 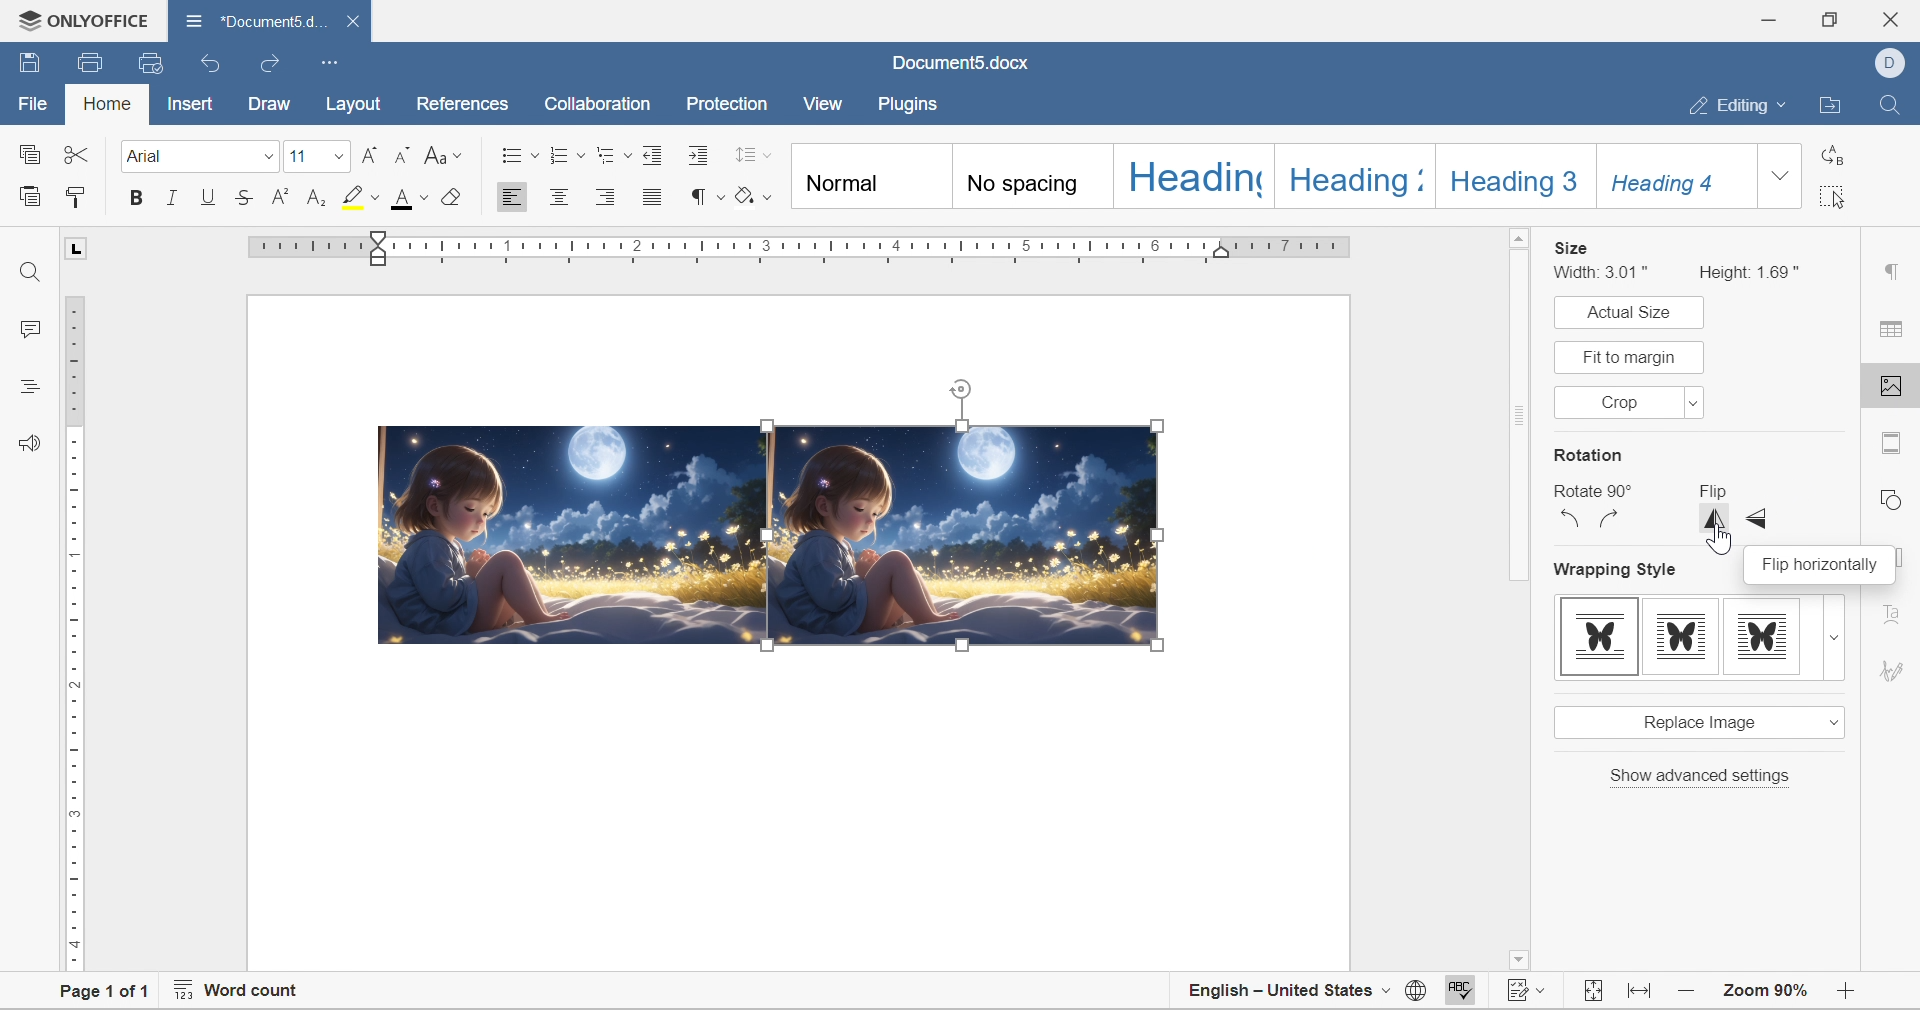 What do you see at coordinates (513, 196) in the screenshot?
I see `Align left` at bounding box center [513, 196].